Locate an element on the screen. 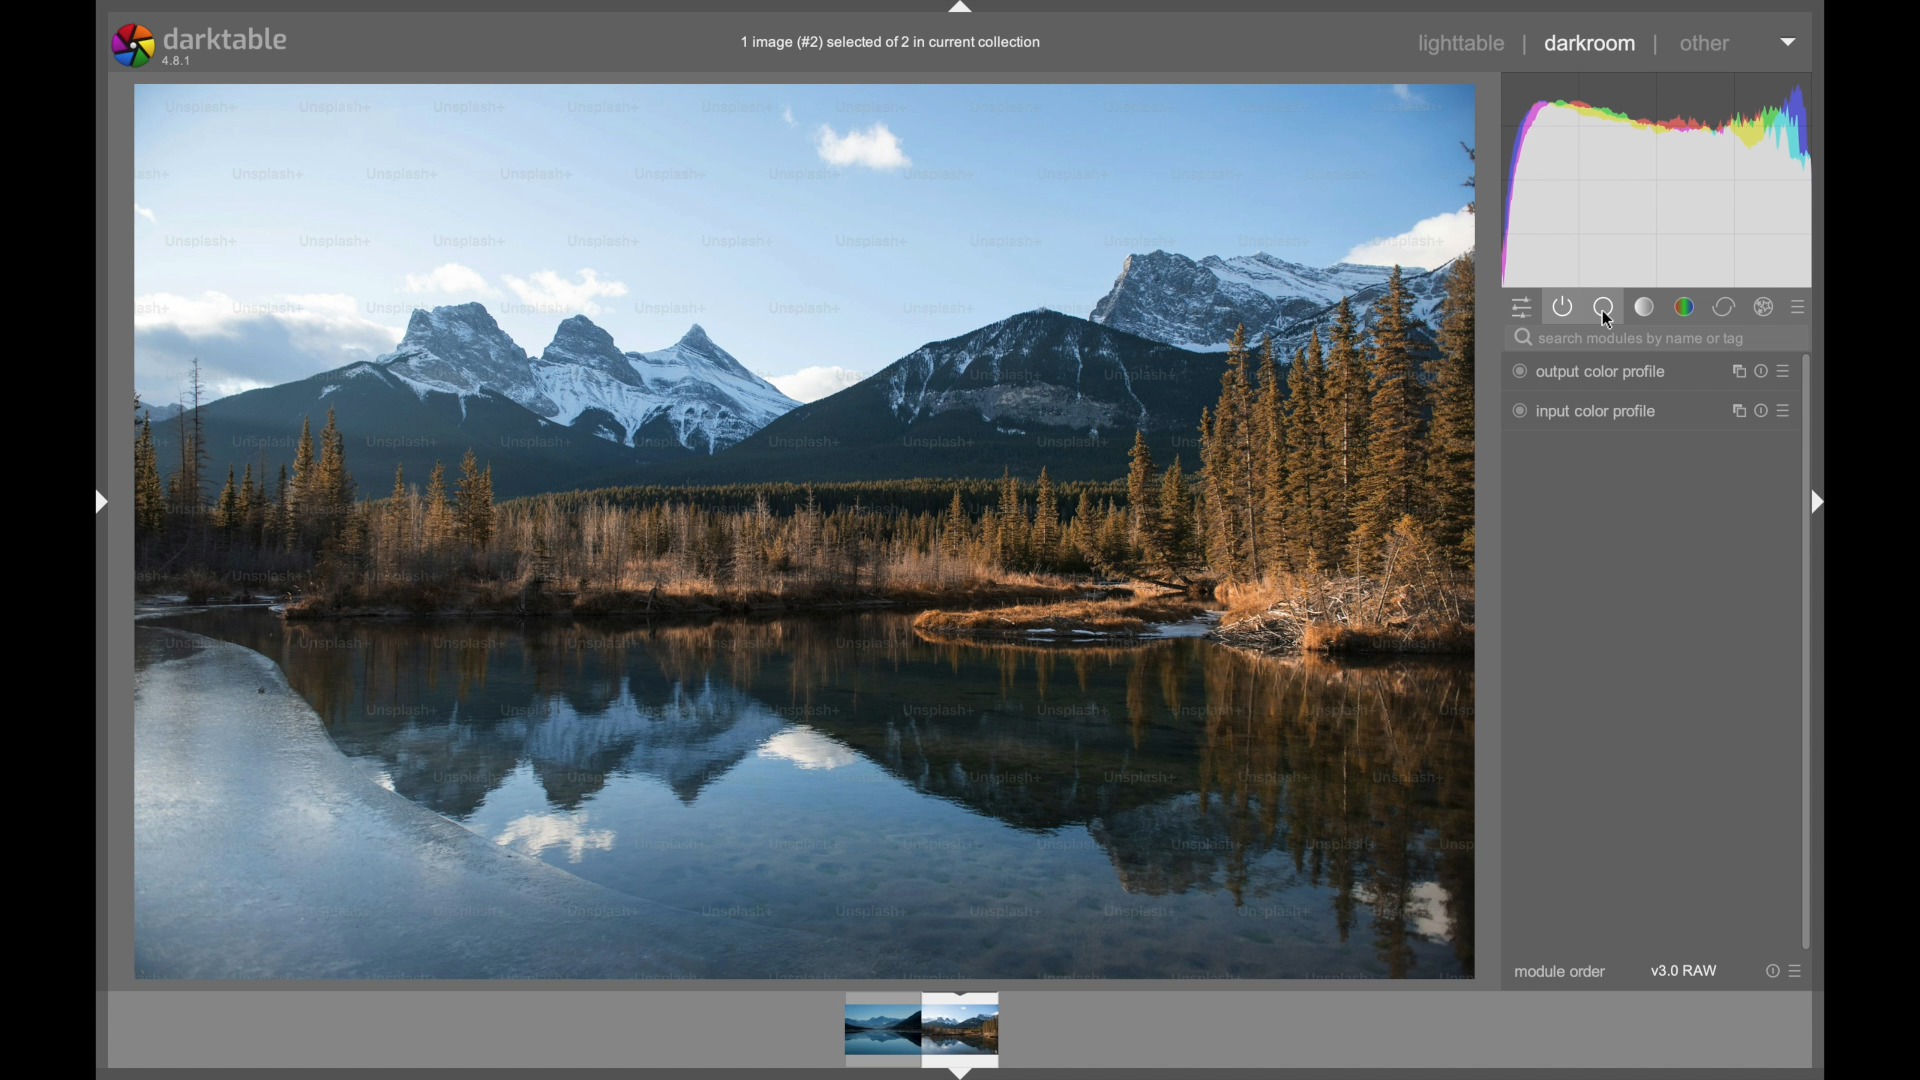 The height and width of the screenshot is (1080, 1920). presets is located at coordinates (1802, 307).